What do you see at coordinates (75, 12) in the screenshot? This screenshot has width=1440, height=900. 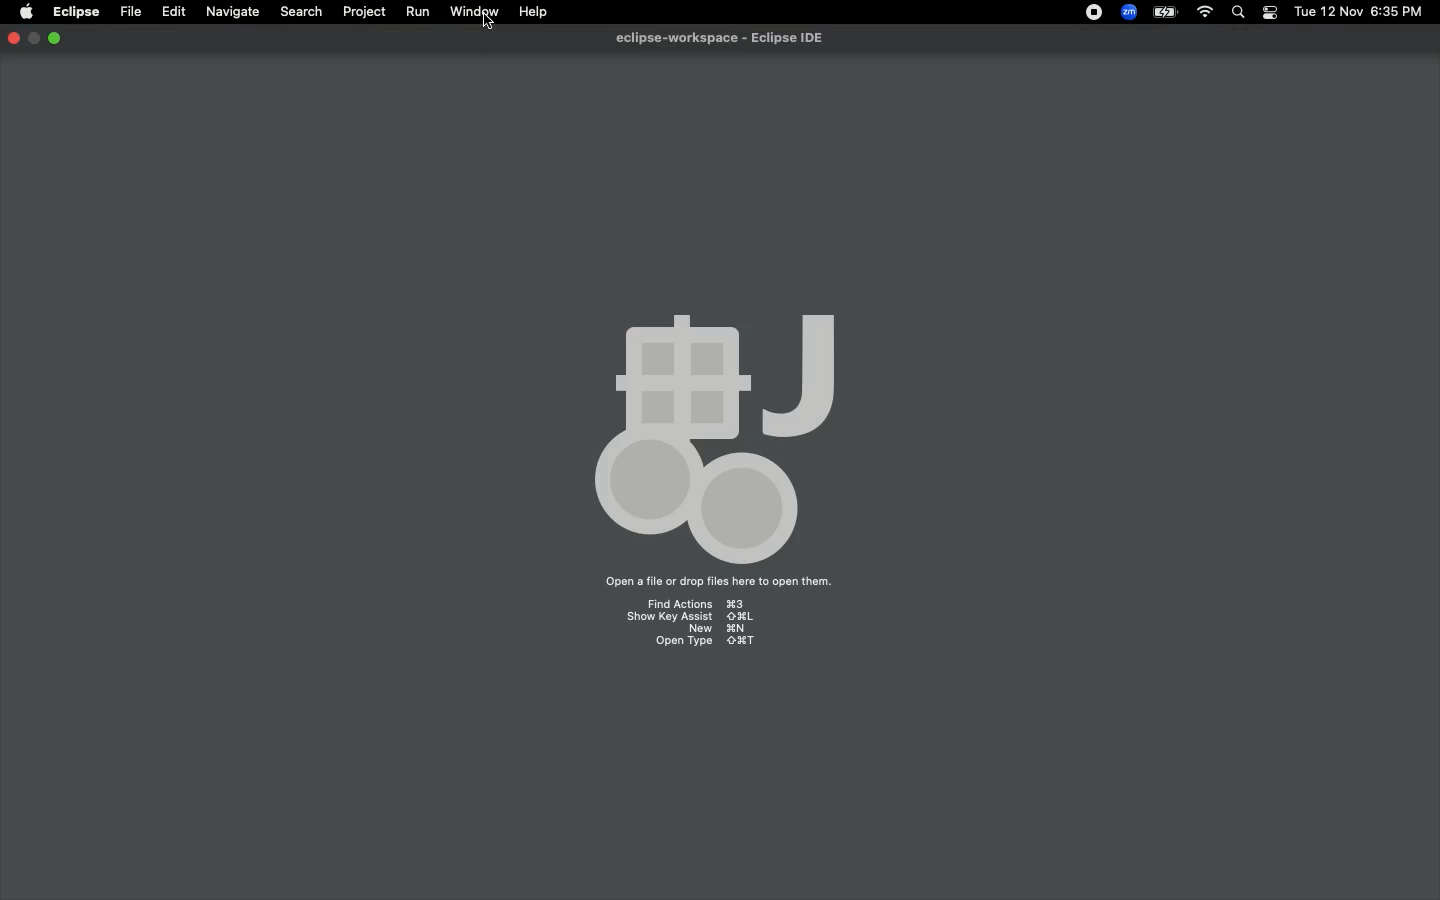 I see `Eclipse` at bounding box center [75, 12].